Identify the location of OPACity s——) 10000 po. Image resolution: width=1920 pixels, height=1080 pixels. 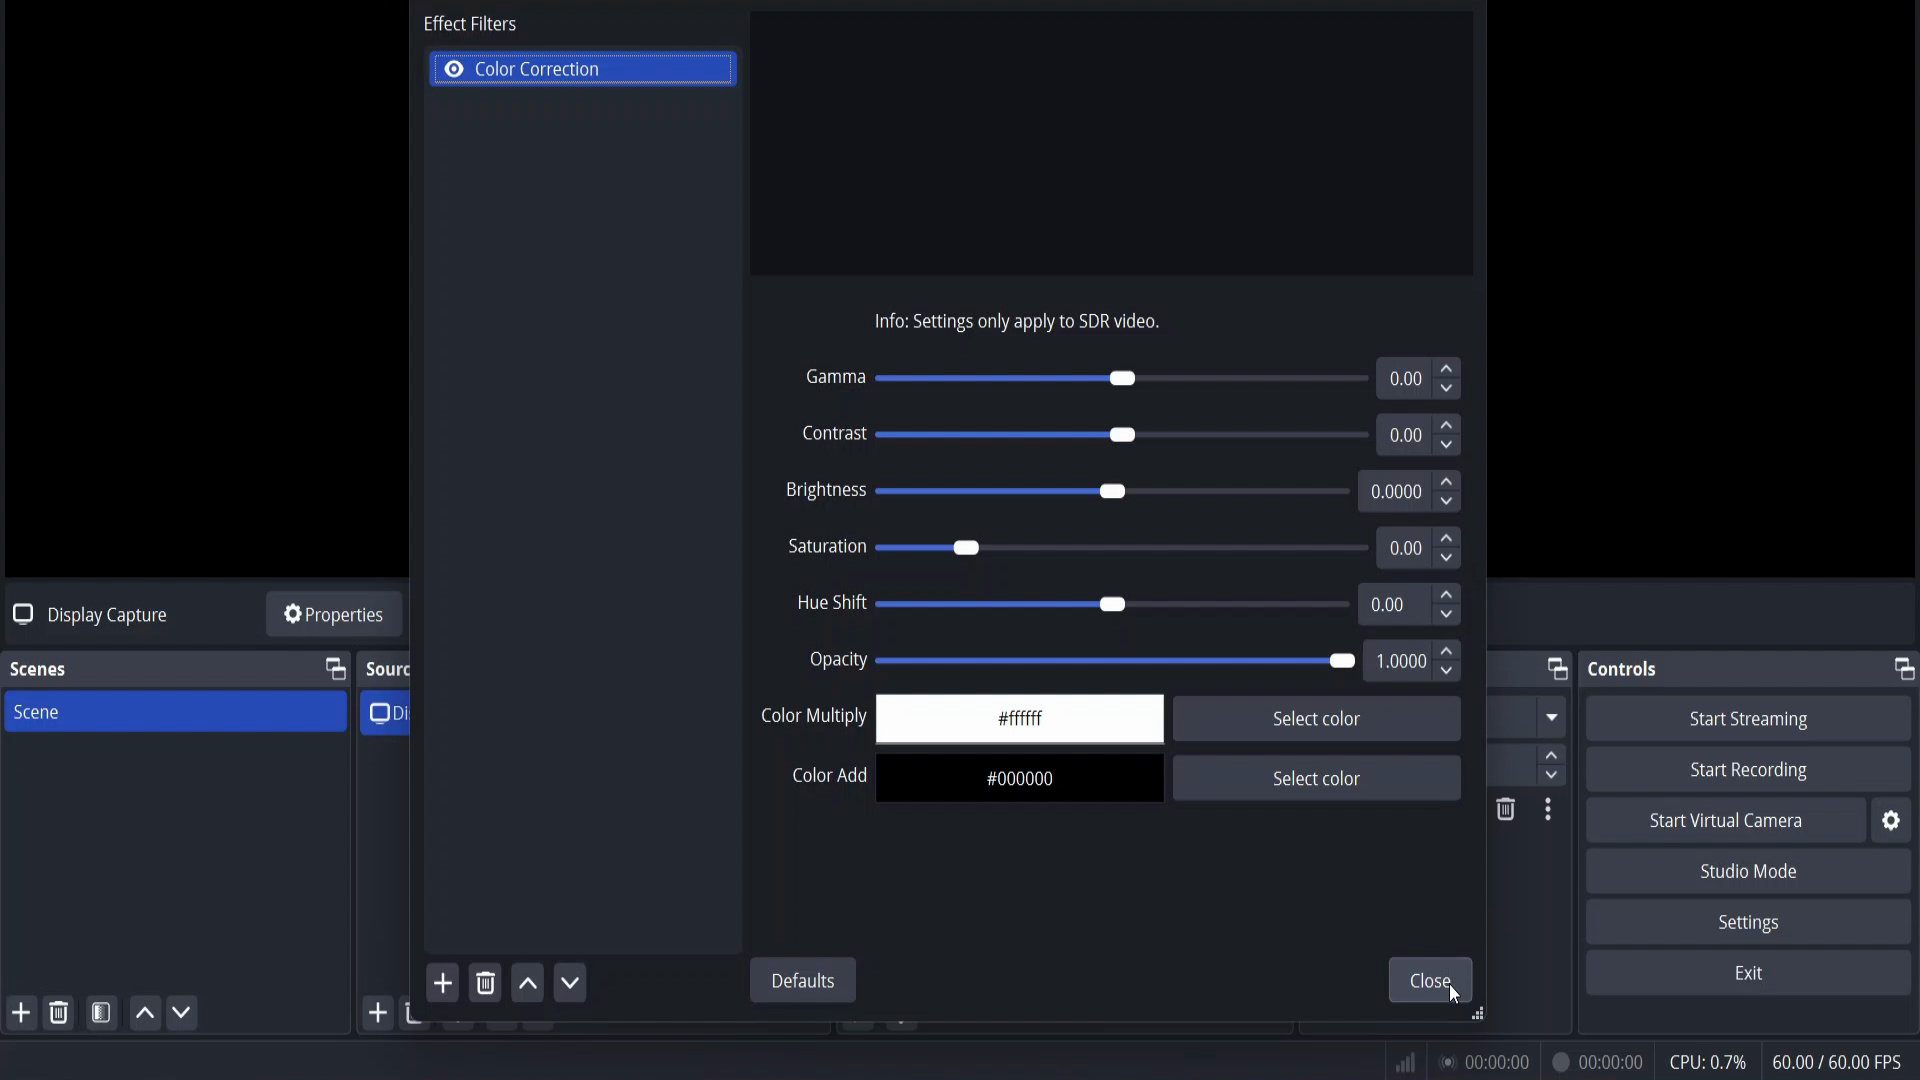
(1107, 663).